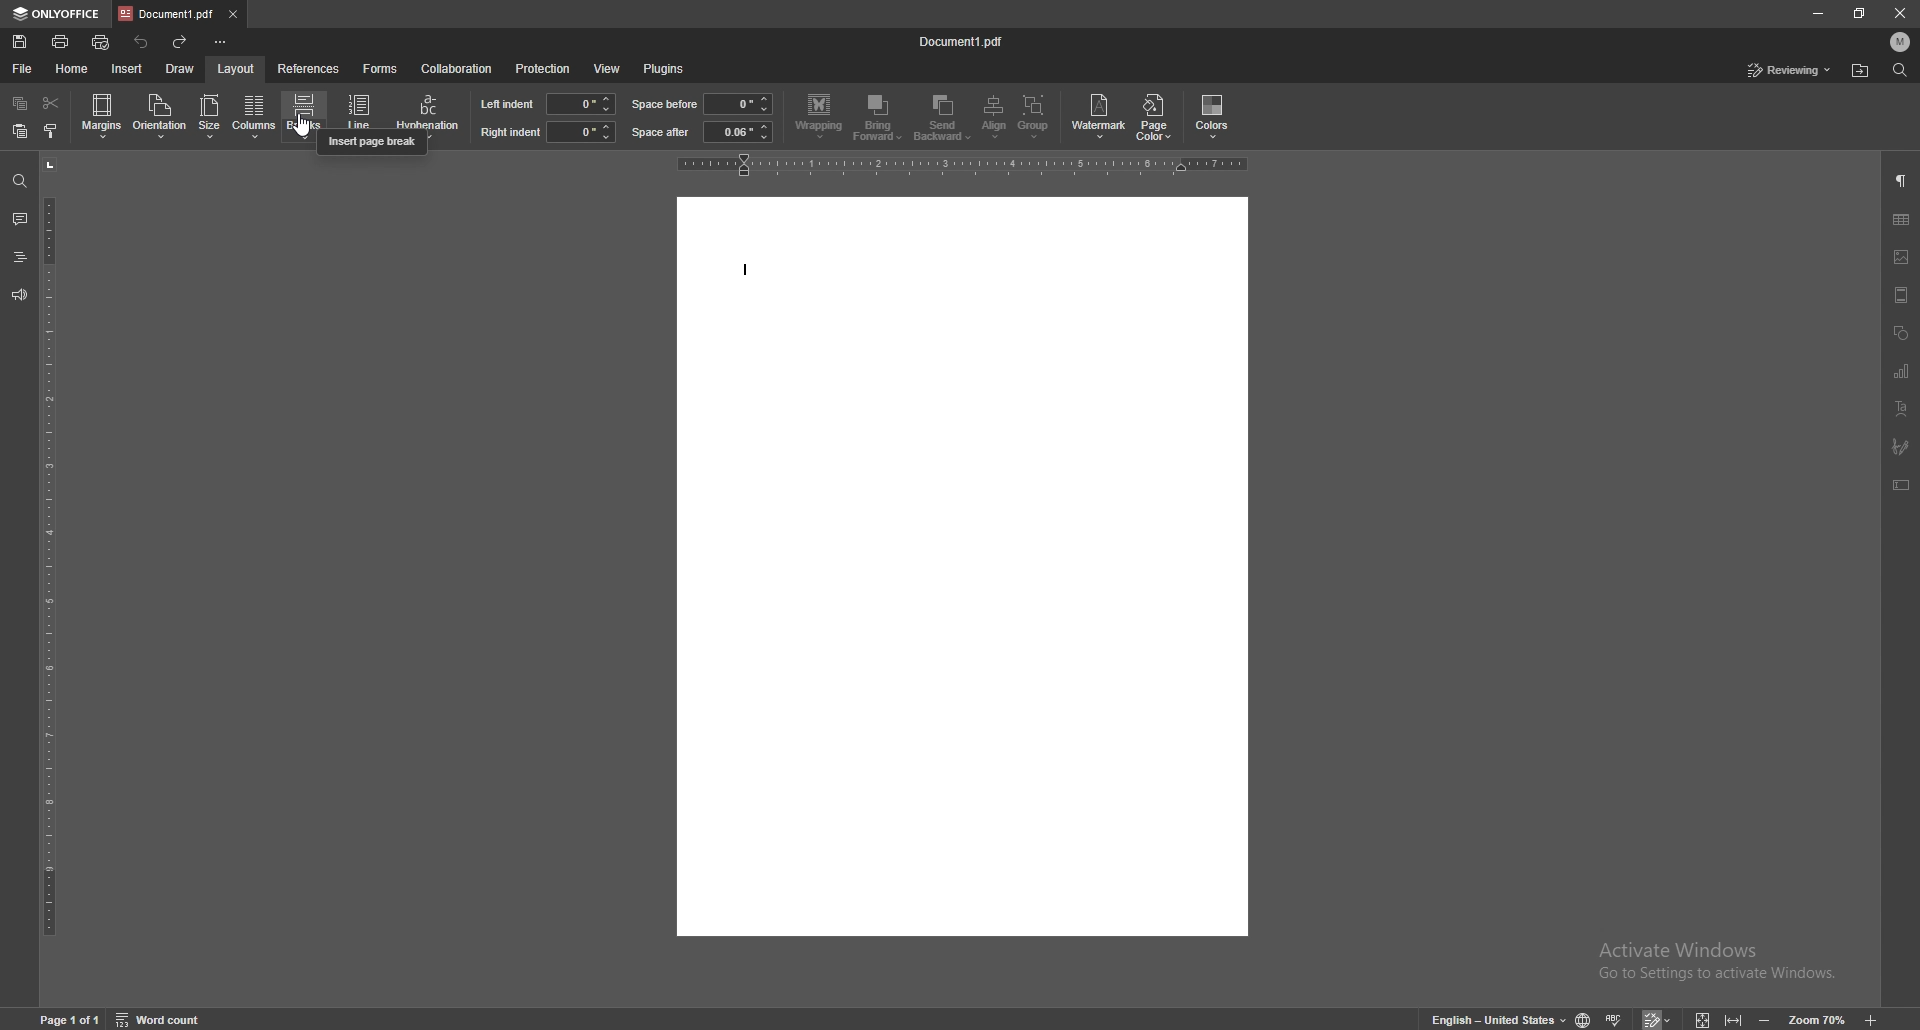 The image size is (1920, 1030). I want to click on English - United States, so click(1492, 1019).